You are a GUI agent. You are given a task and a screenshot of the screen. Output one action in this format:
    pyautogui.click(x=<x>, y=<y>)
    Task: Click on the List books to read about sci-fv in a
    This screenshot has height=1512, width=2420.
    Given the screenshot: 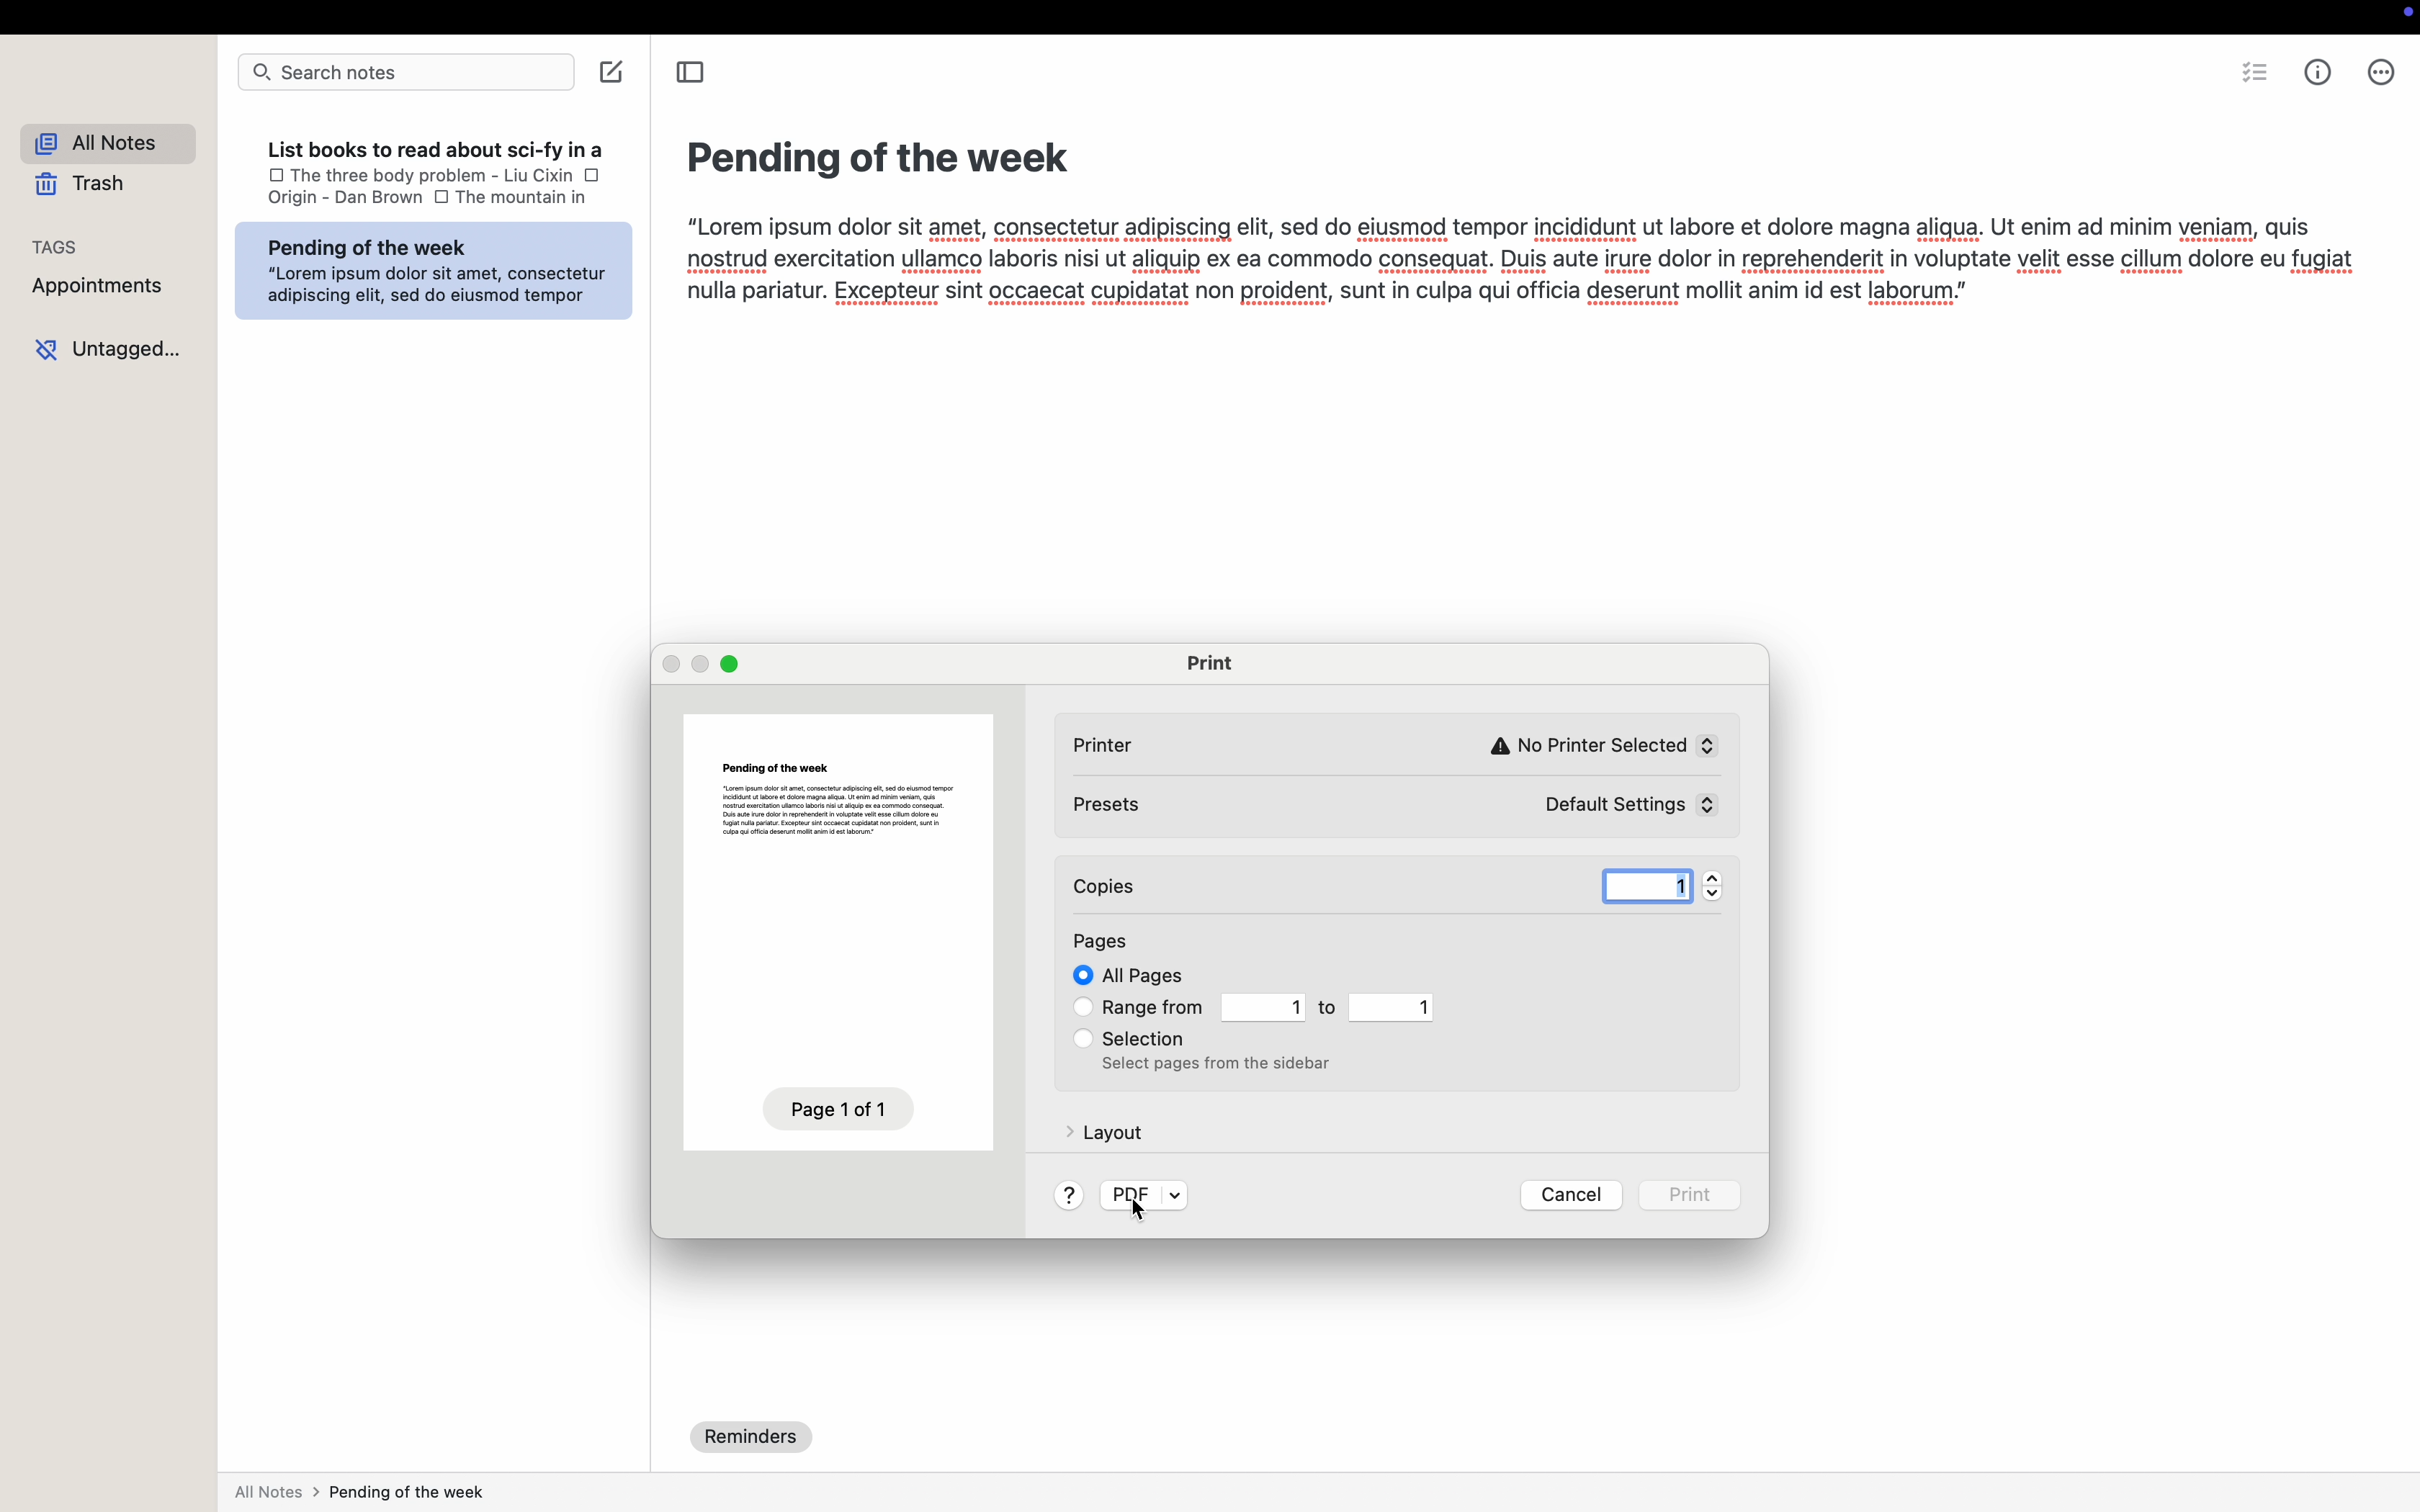 What is the action you would take?
    pyautogui.click(x=433, y=145)
    